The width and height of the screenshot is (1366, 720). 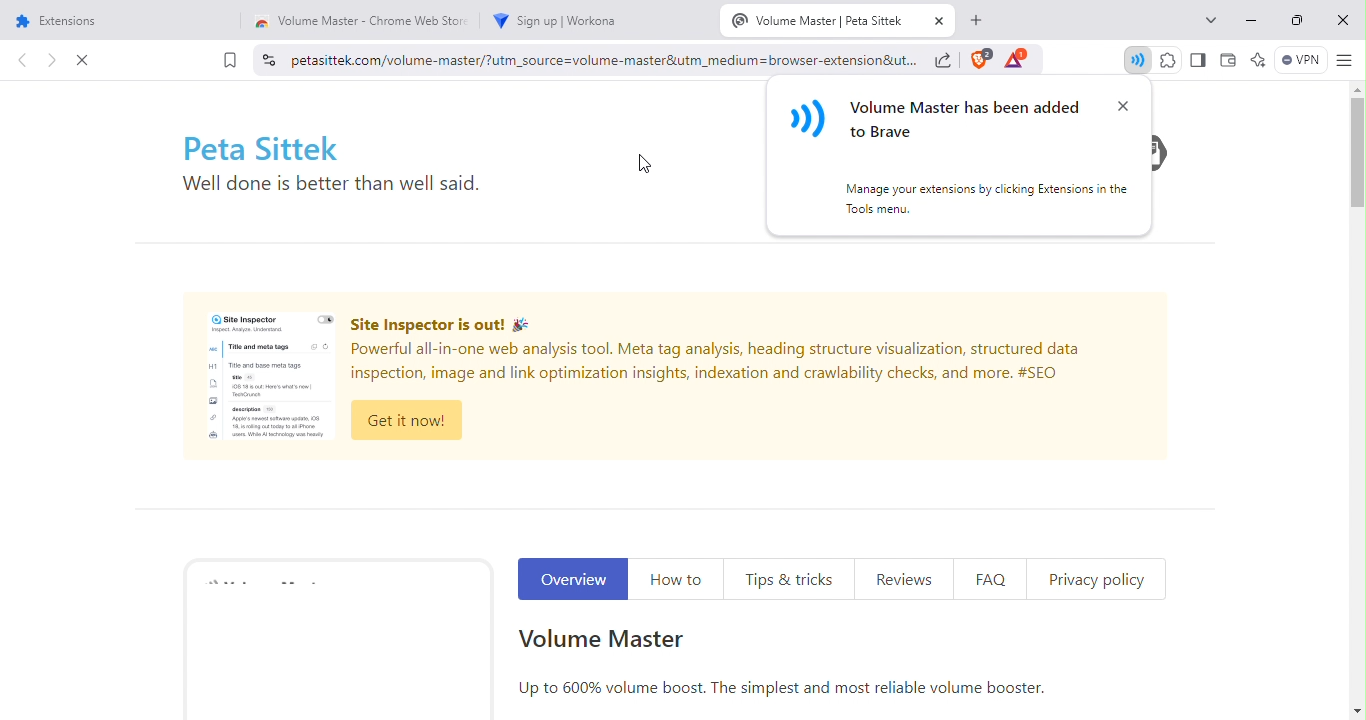 What do you see at coordinates (989, 579) in the screenshot?
I see `FAQ` at bounding box center [989, 579].